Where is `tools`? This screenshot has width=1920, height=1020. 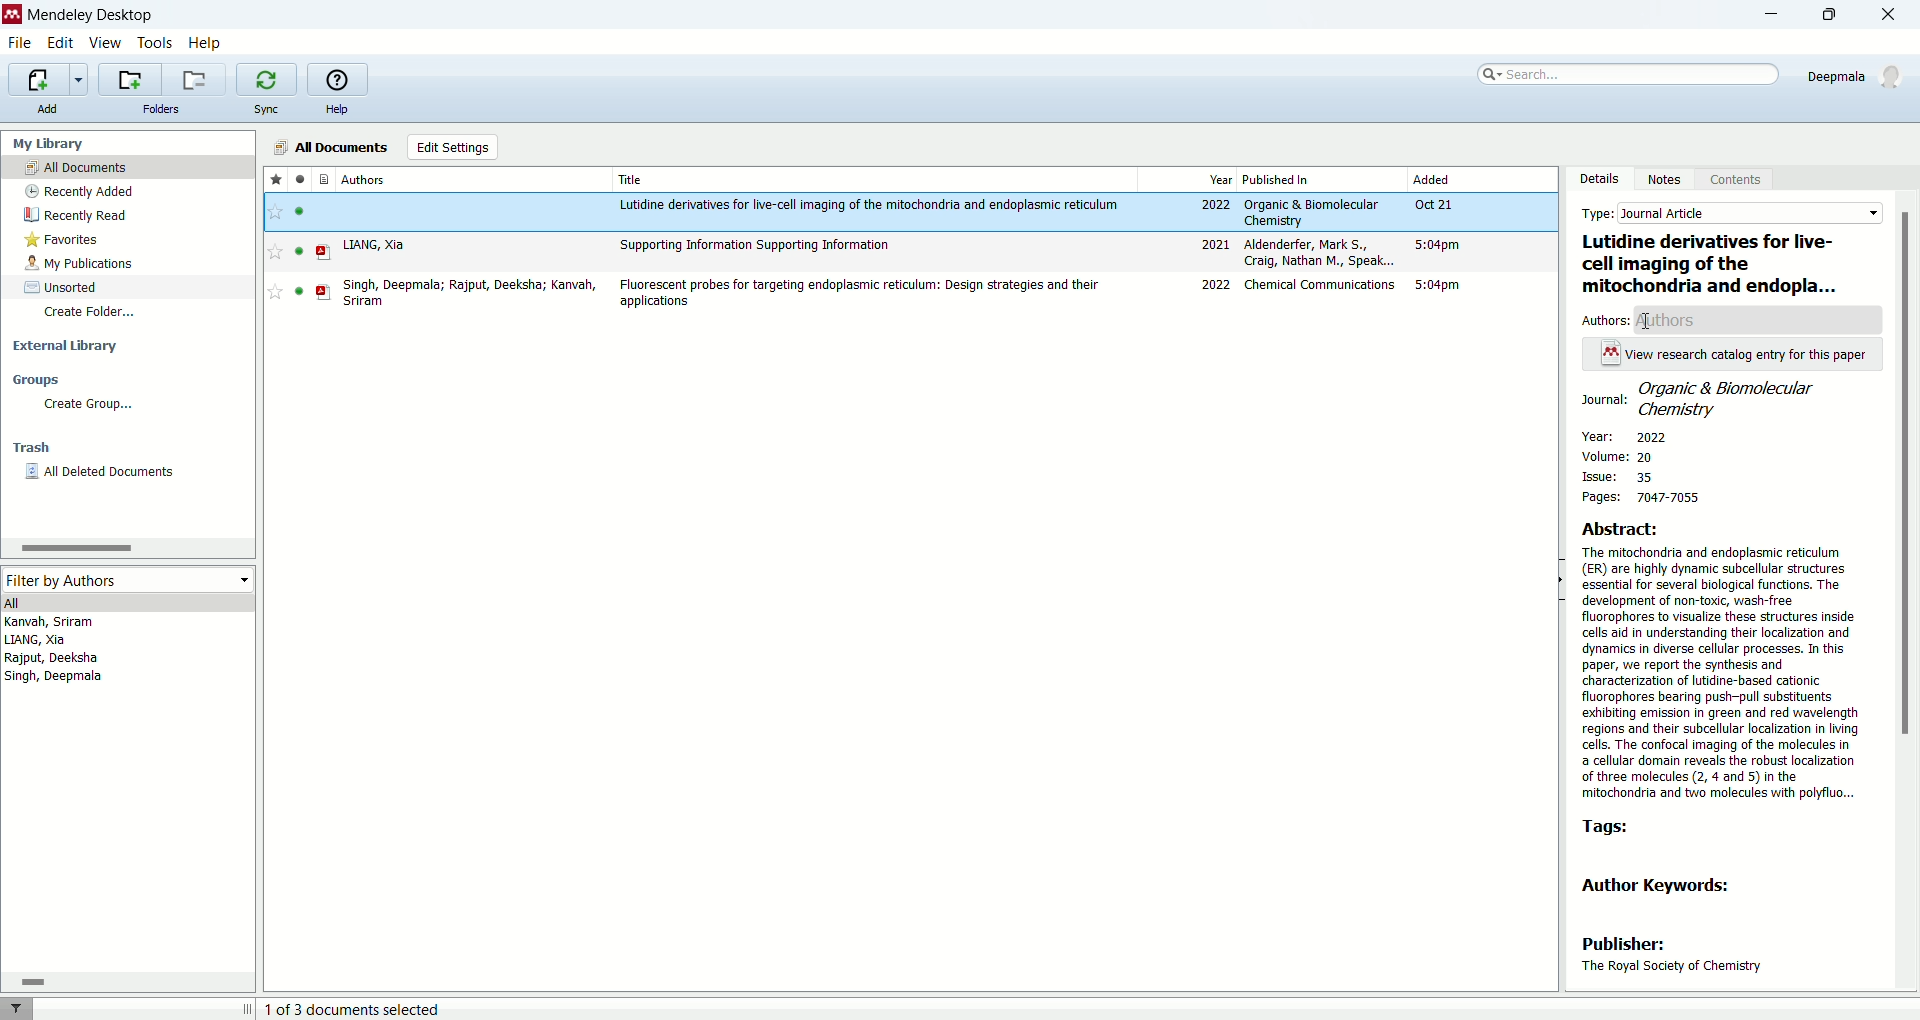 tools is located at coordinates (157, 45).